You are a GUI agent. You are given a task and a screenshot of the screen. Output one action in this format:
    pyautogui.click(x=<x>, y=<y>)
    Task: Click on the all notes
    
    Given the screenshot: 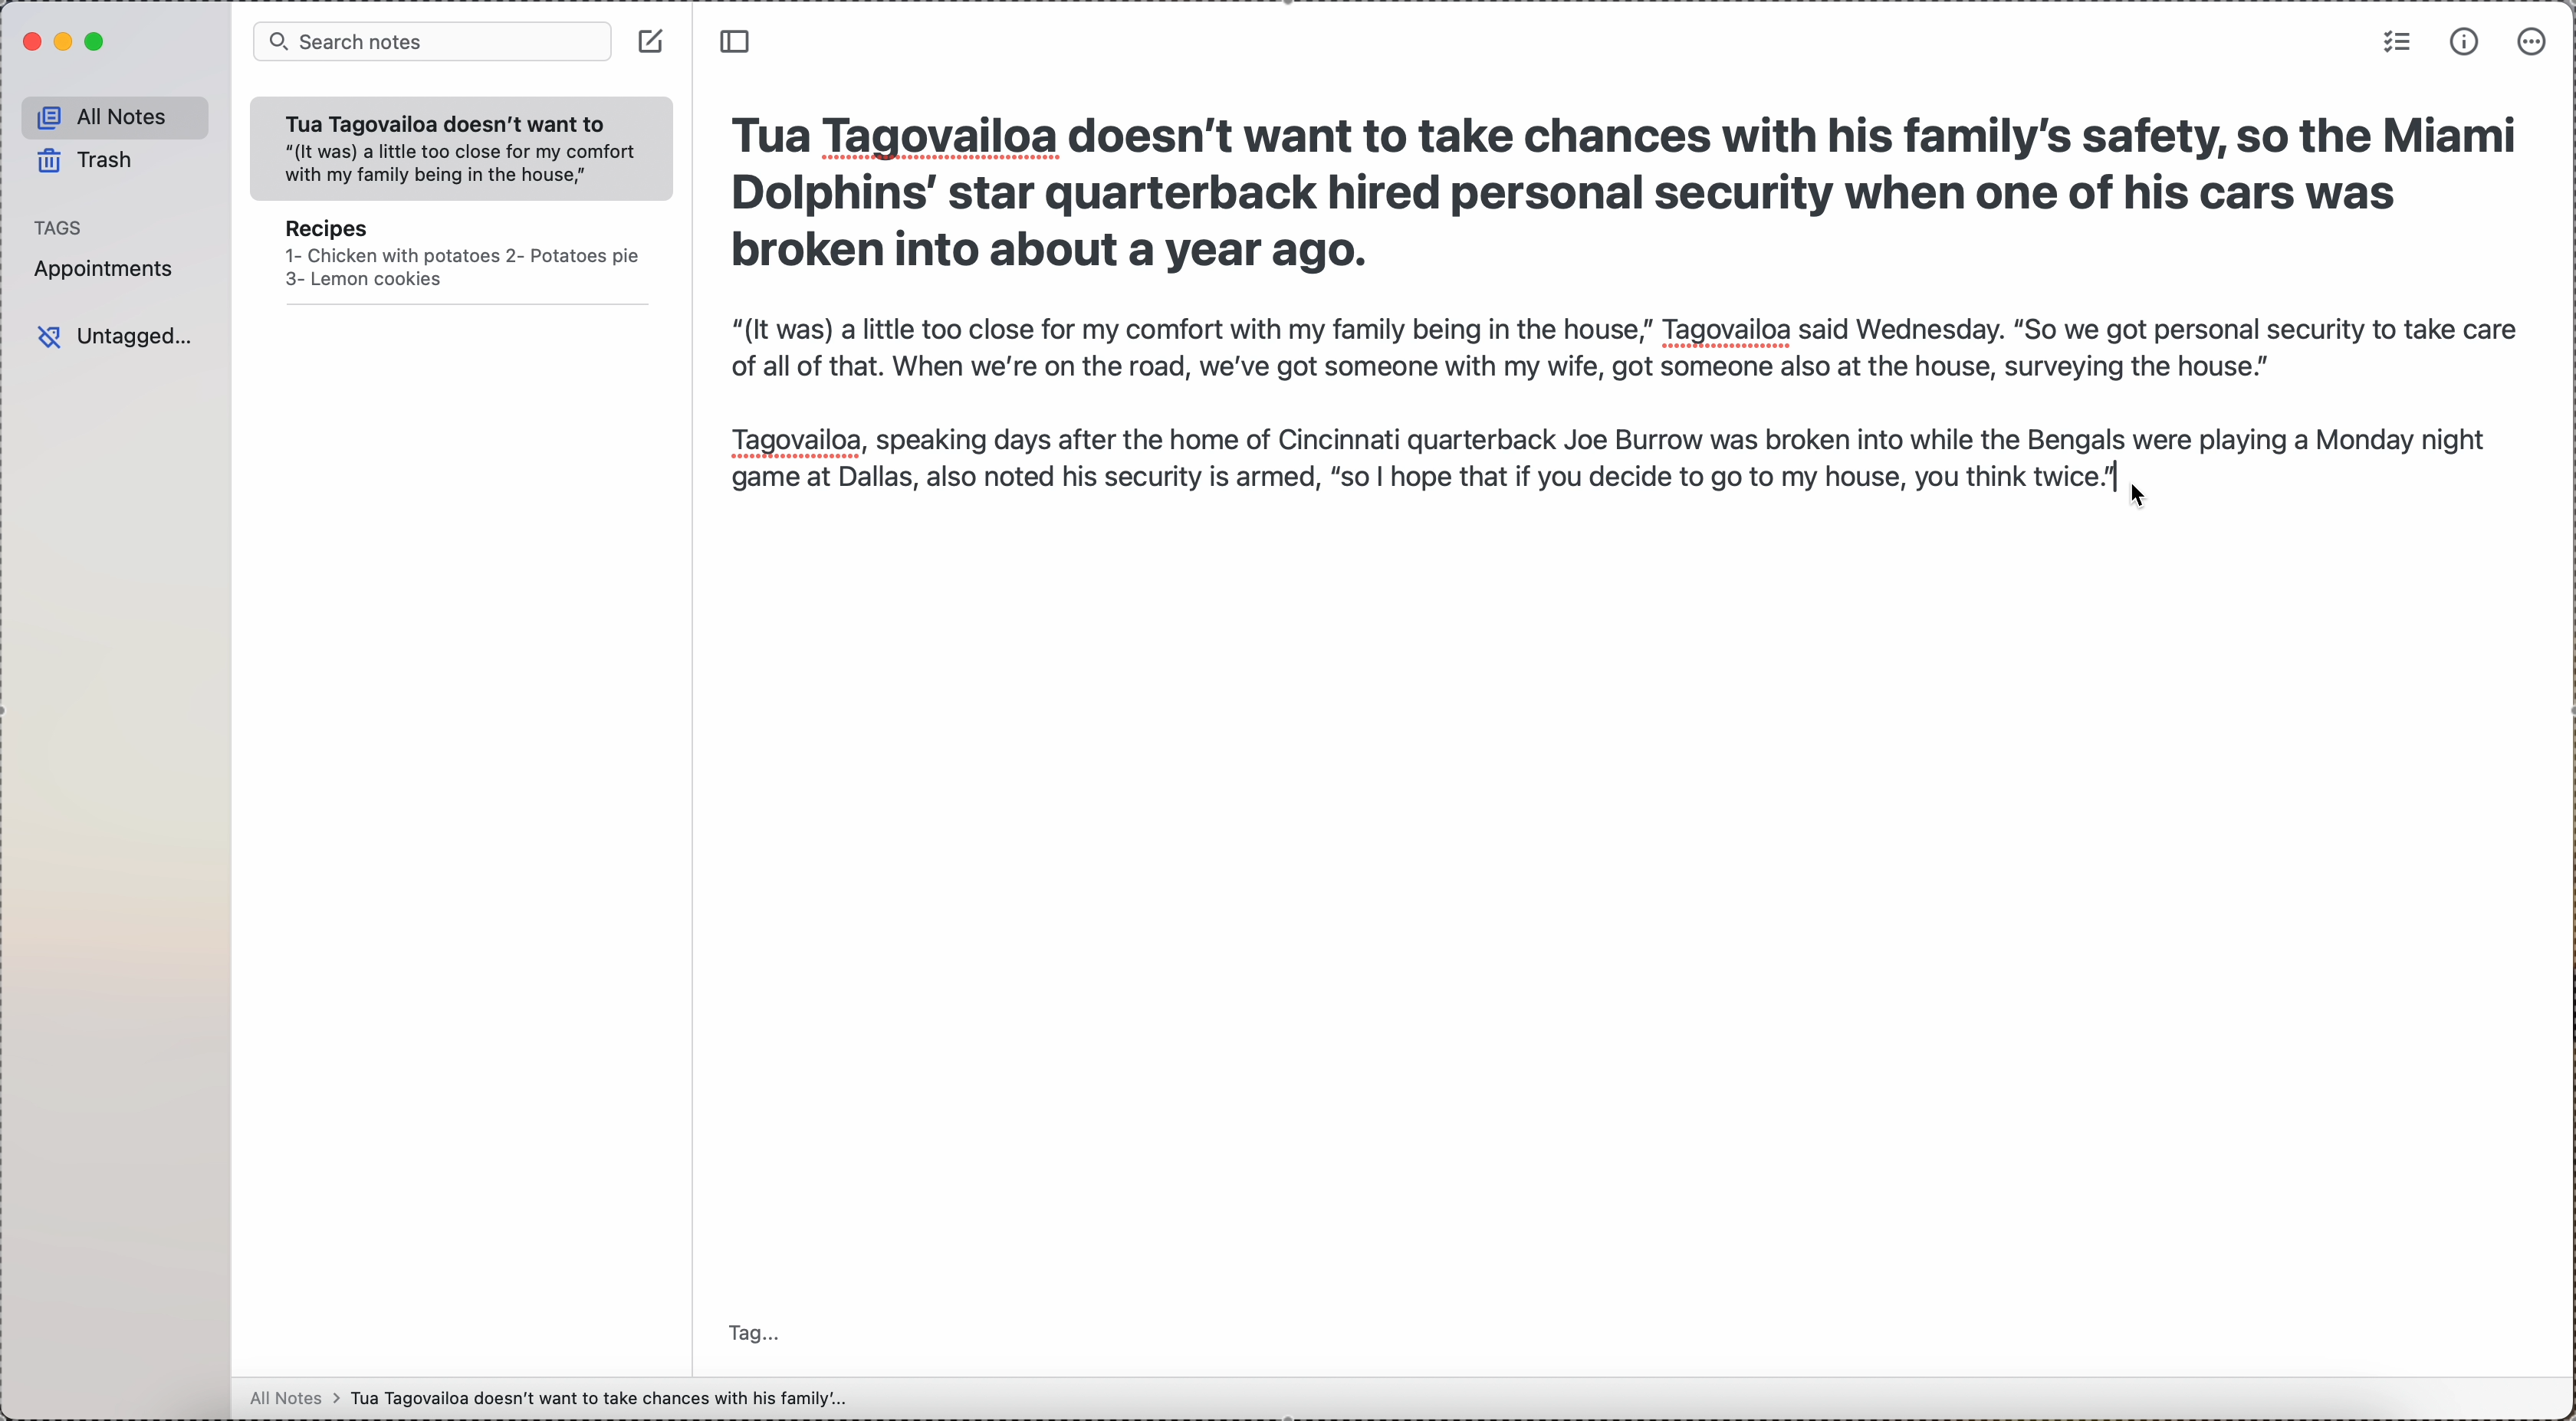 What is the action you would take?
    pyautogui.click(x=113, y=116)
    